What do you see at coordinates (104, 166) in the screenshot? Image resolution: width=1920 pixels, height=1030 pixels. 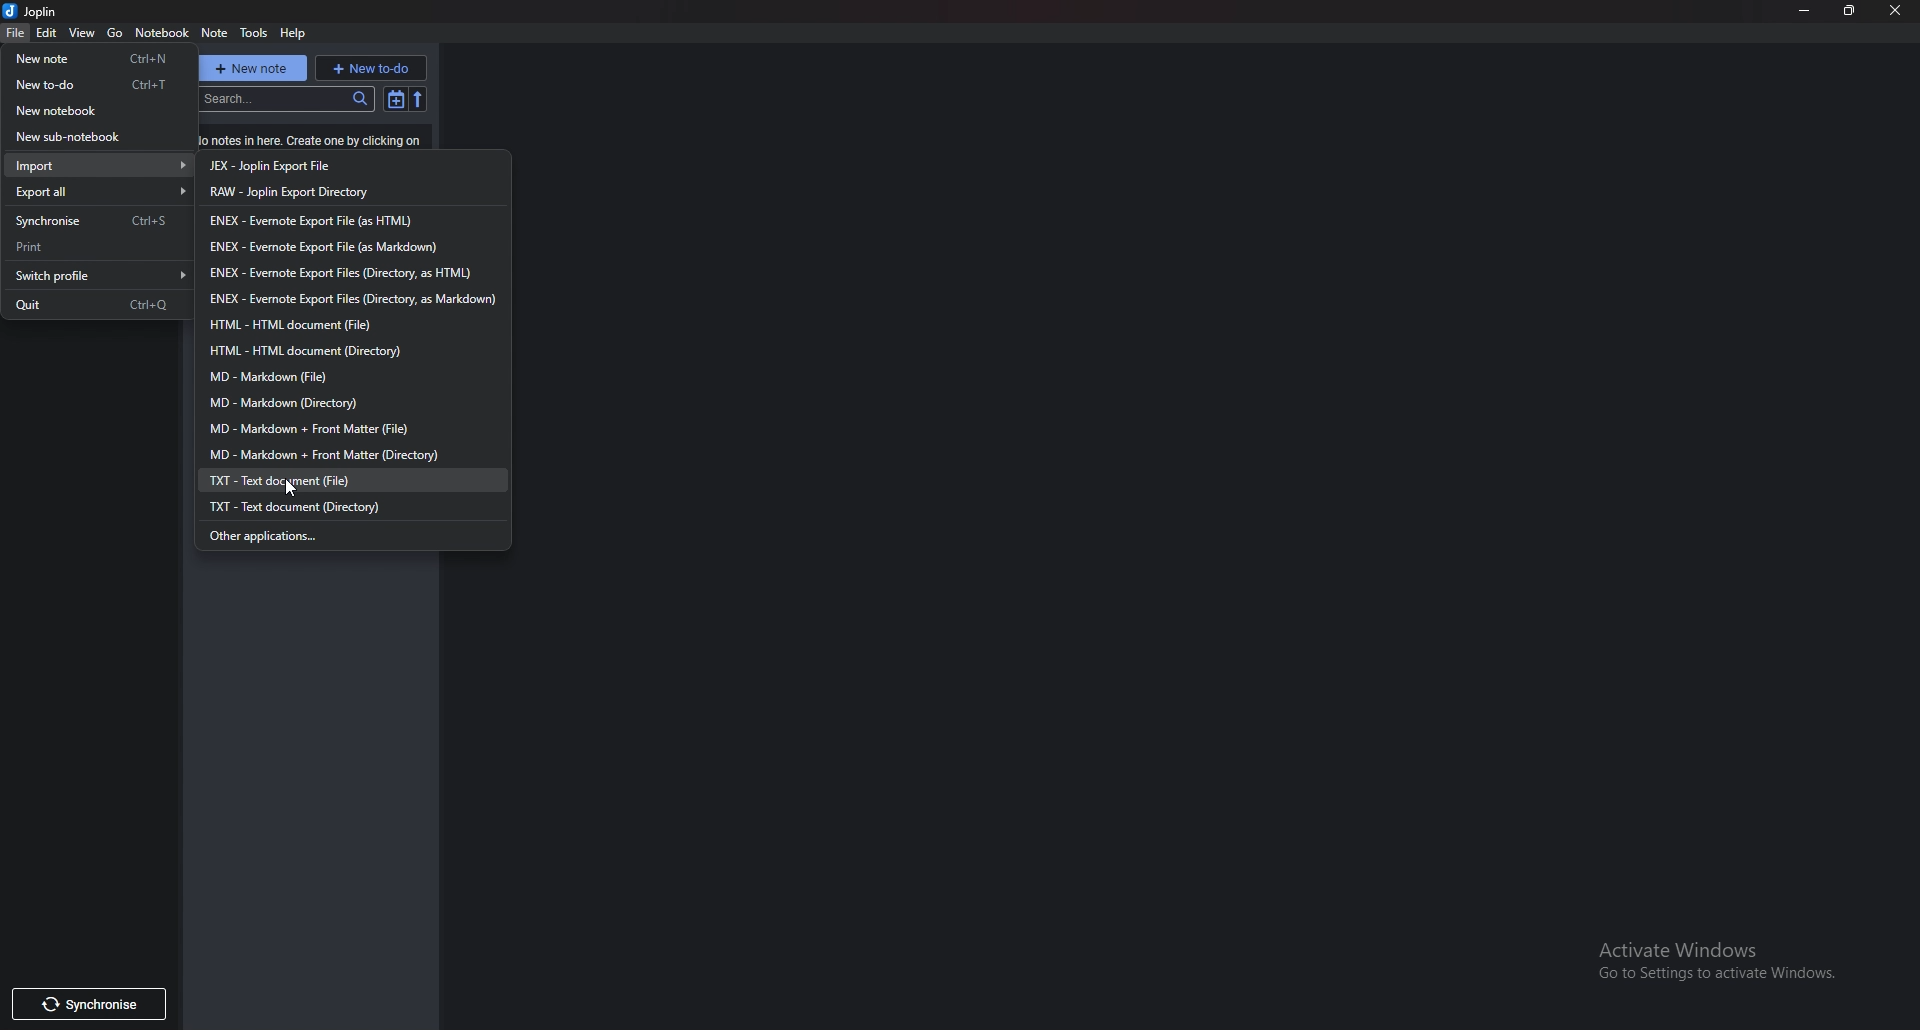 I see `Import` at bounding box center [104, 166].